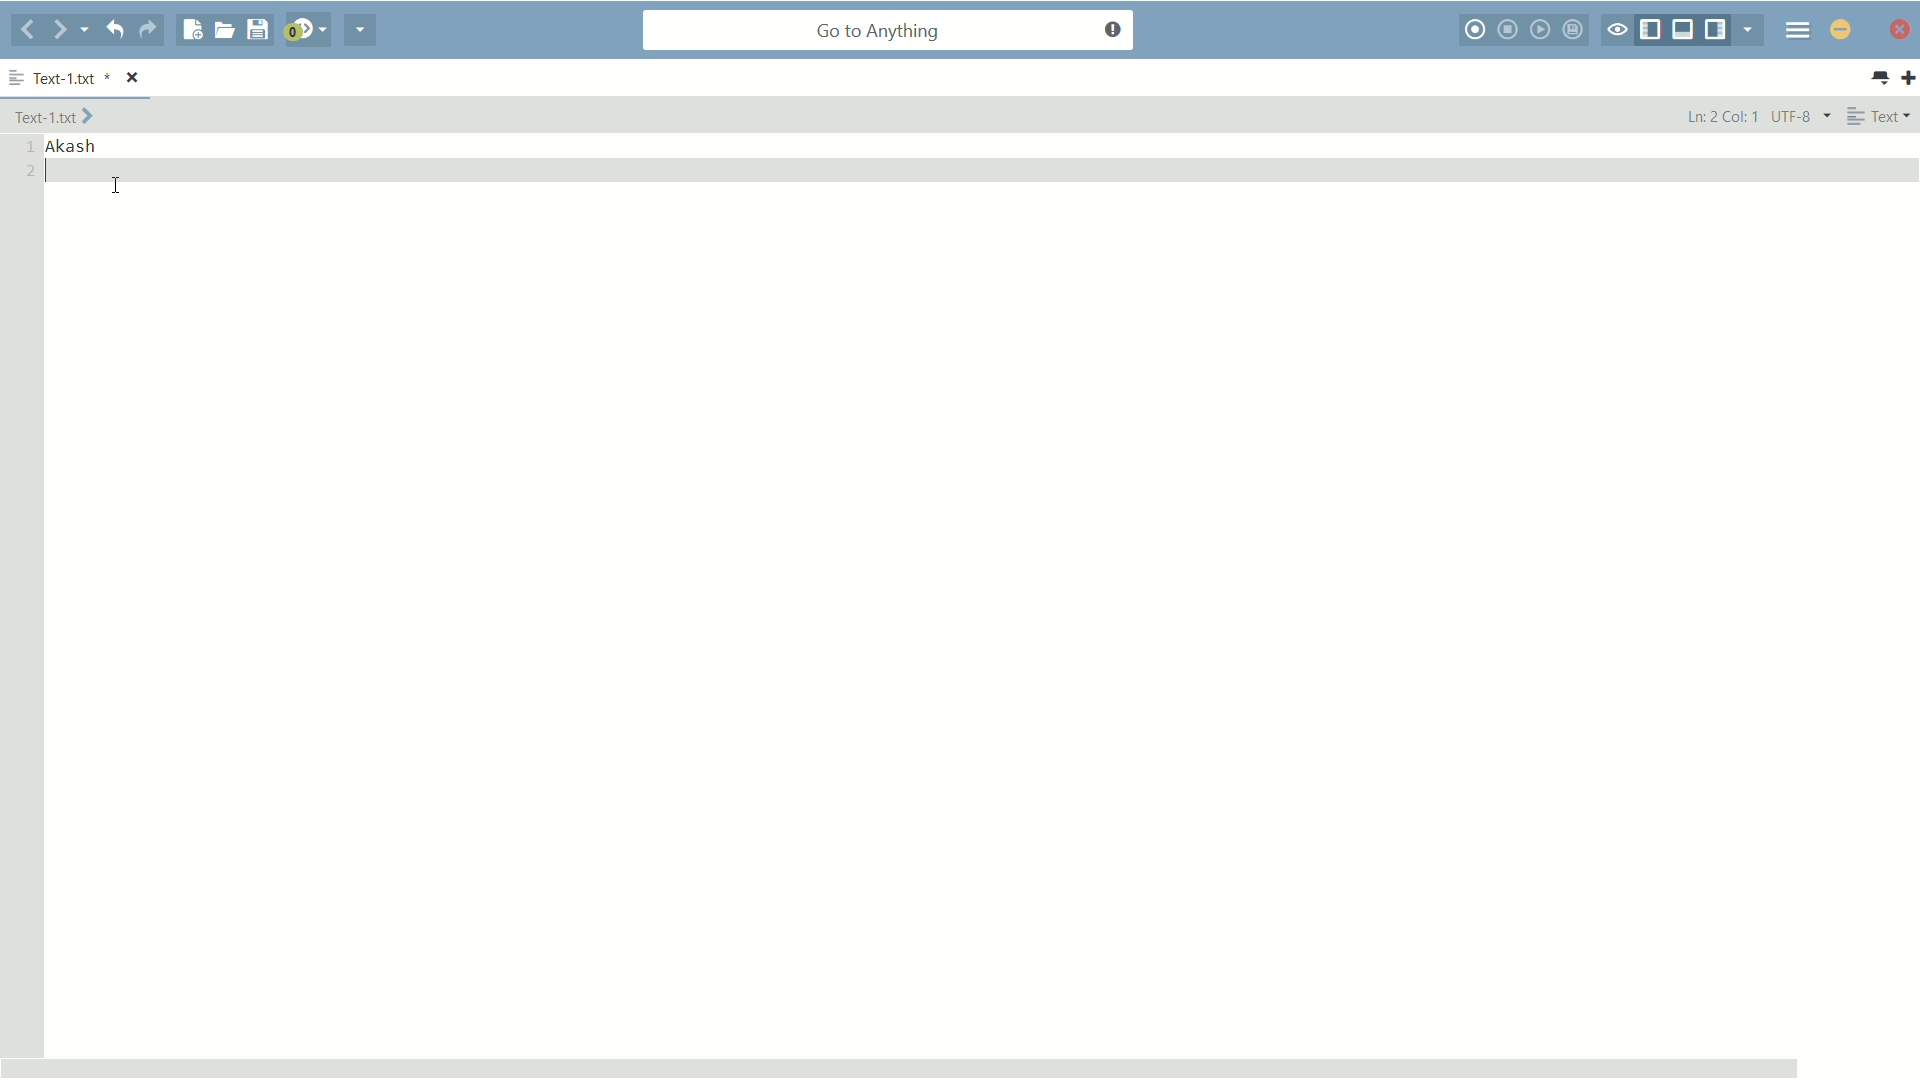 This screenshot has width=1920, height=1080. Describe the element at coordinates (1881, 79) in the screenshot. I see `show all tab` at that location.